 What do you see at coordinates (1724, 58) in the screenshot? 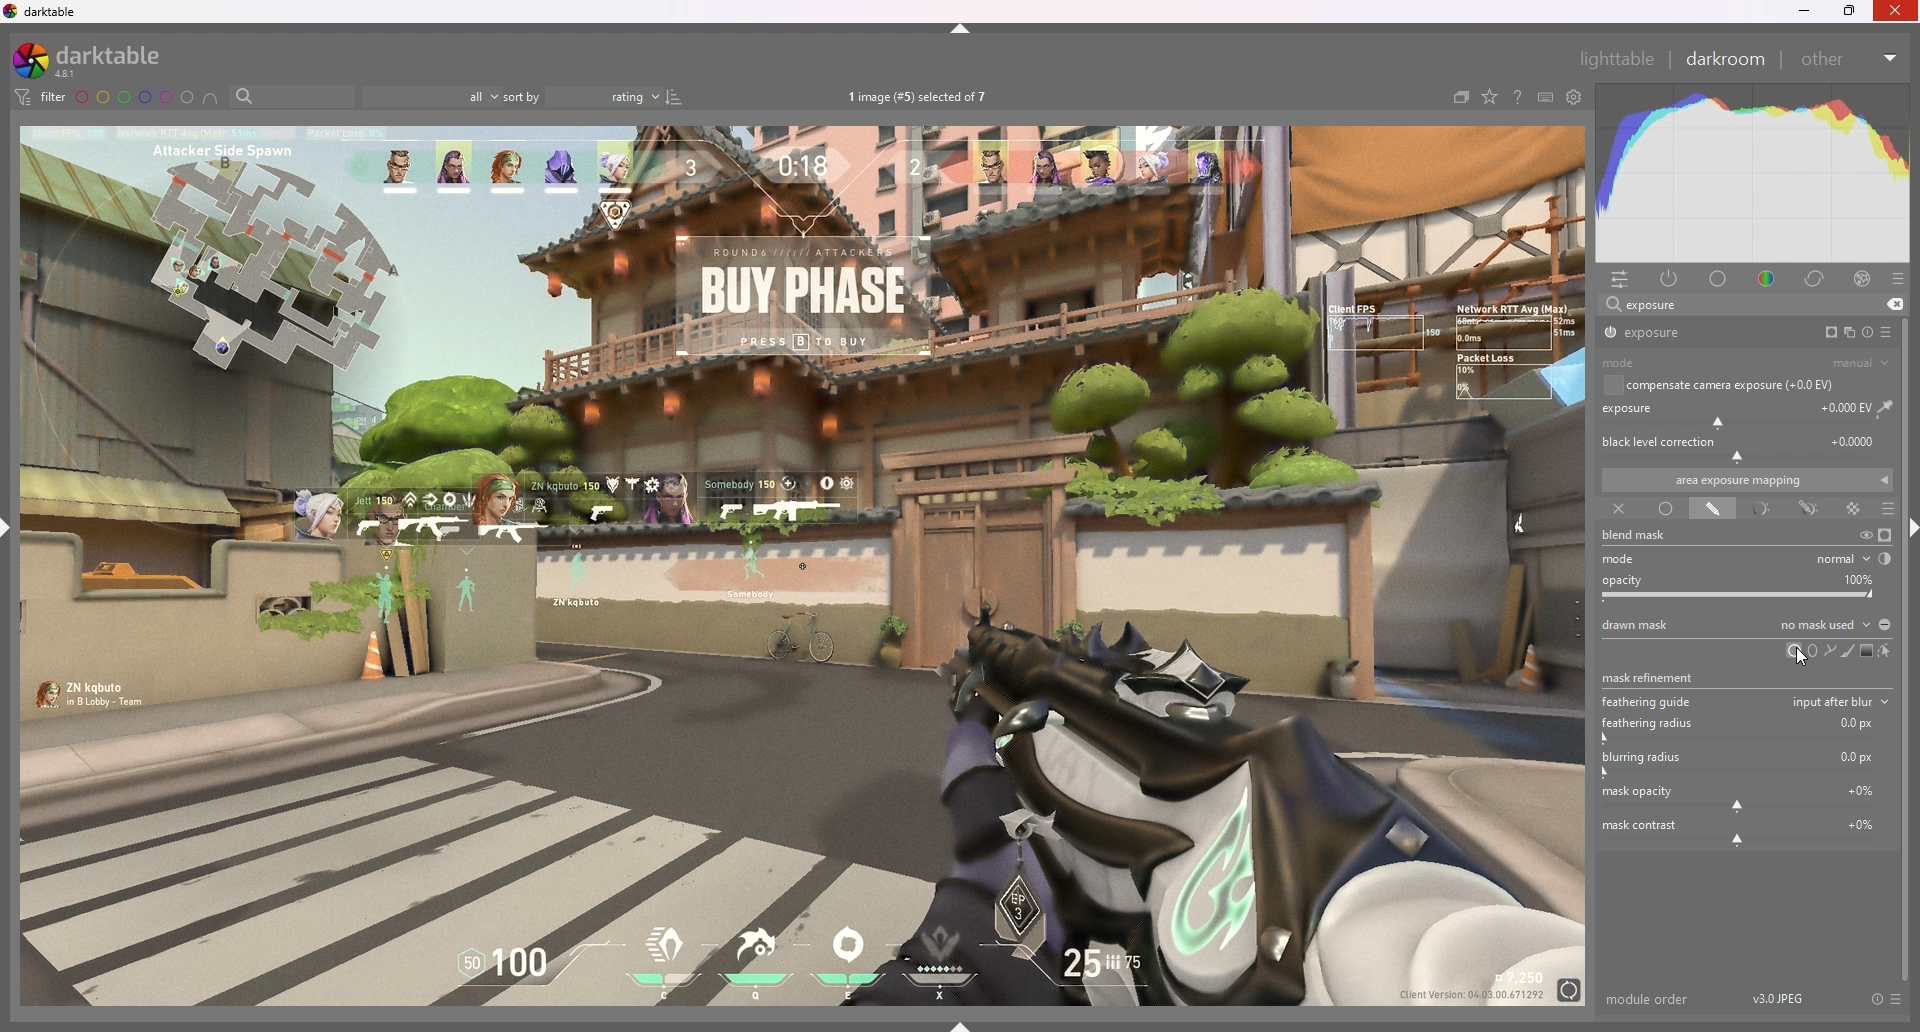
I see `darkroom` at bounding box center [1724, 58].